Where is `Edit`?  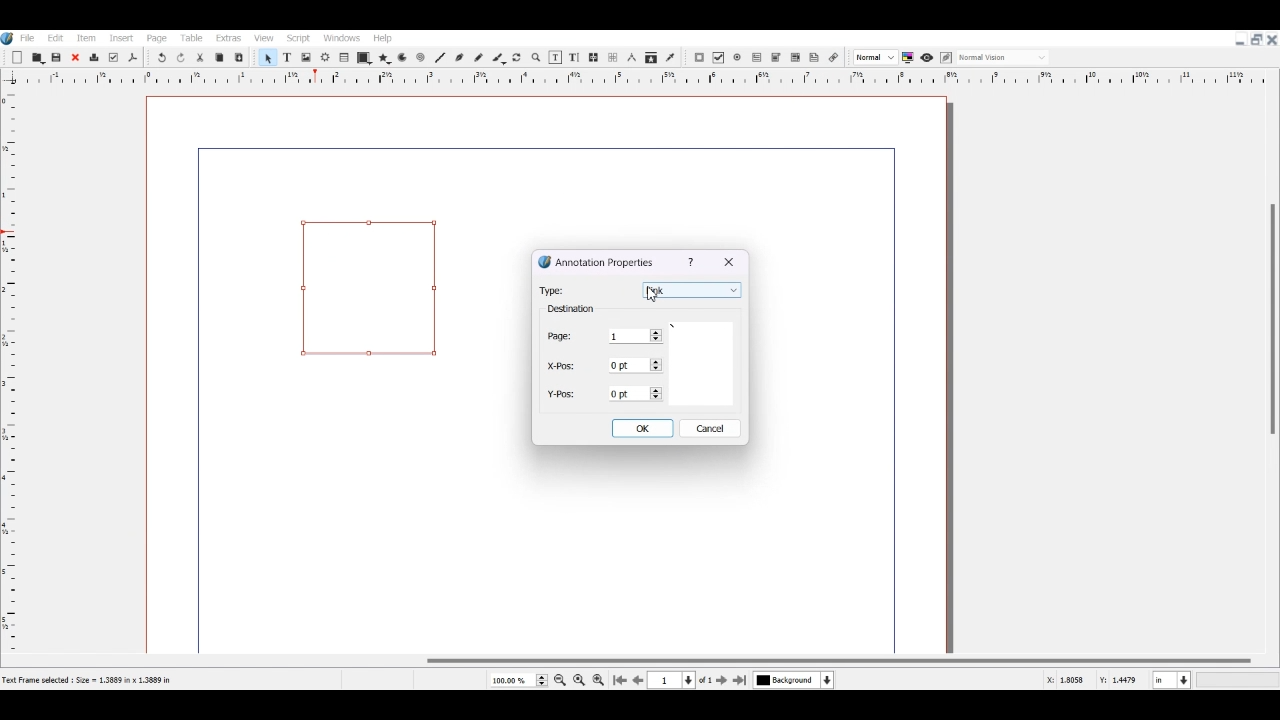 Edit is located at coordinates (54, 37).